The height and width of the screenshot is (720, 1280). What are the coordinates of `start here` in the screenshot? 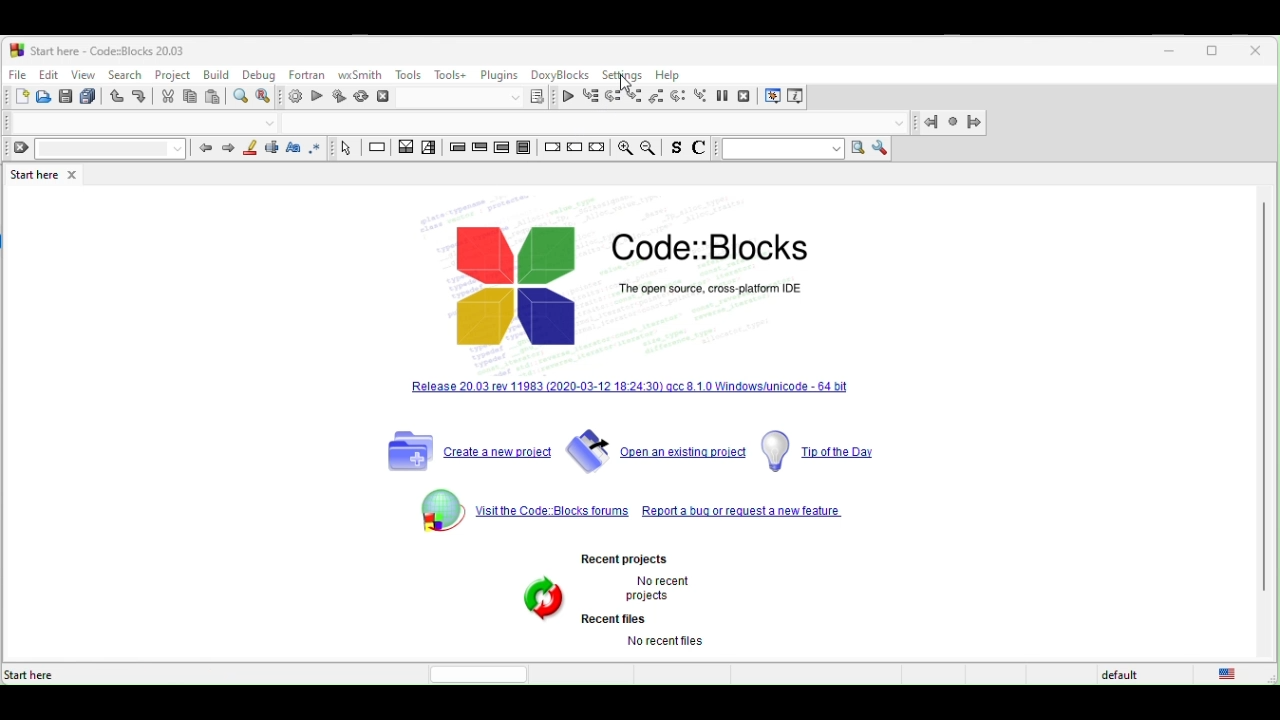 It's located at (46, 674).